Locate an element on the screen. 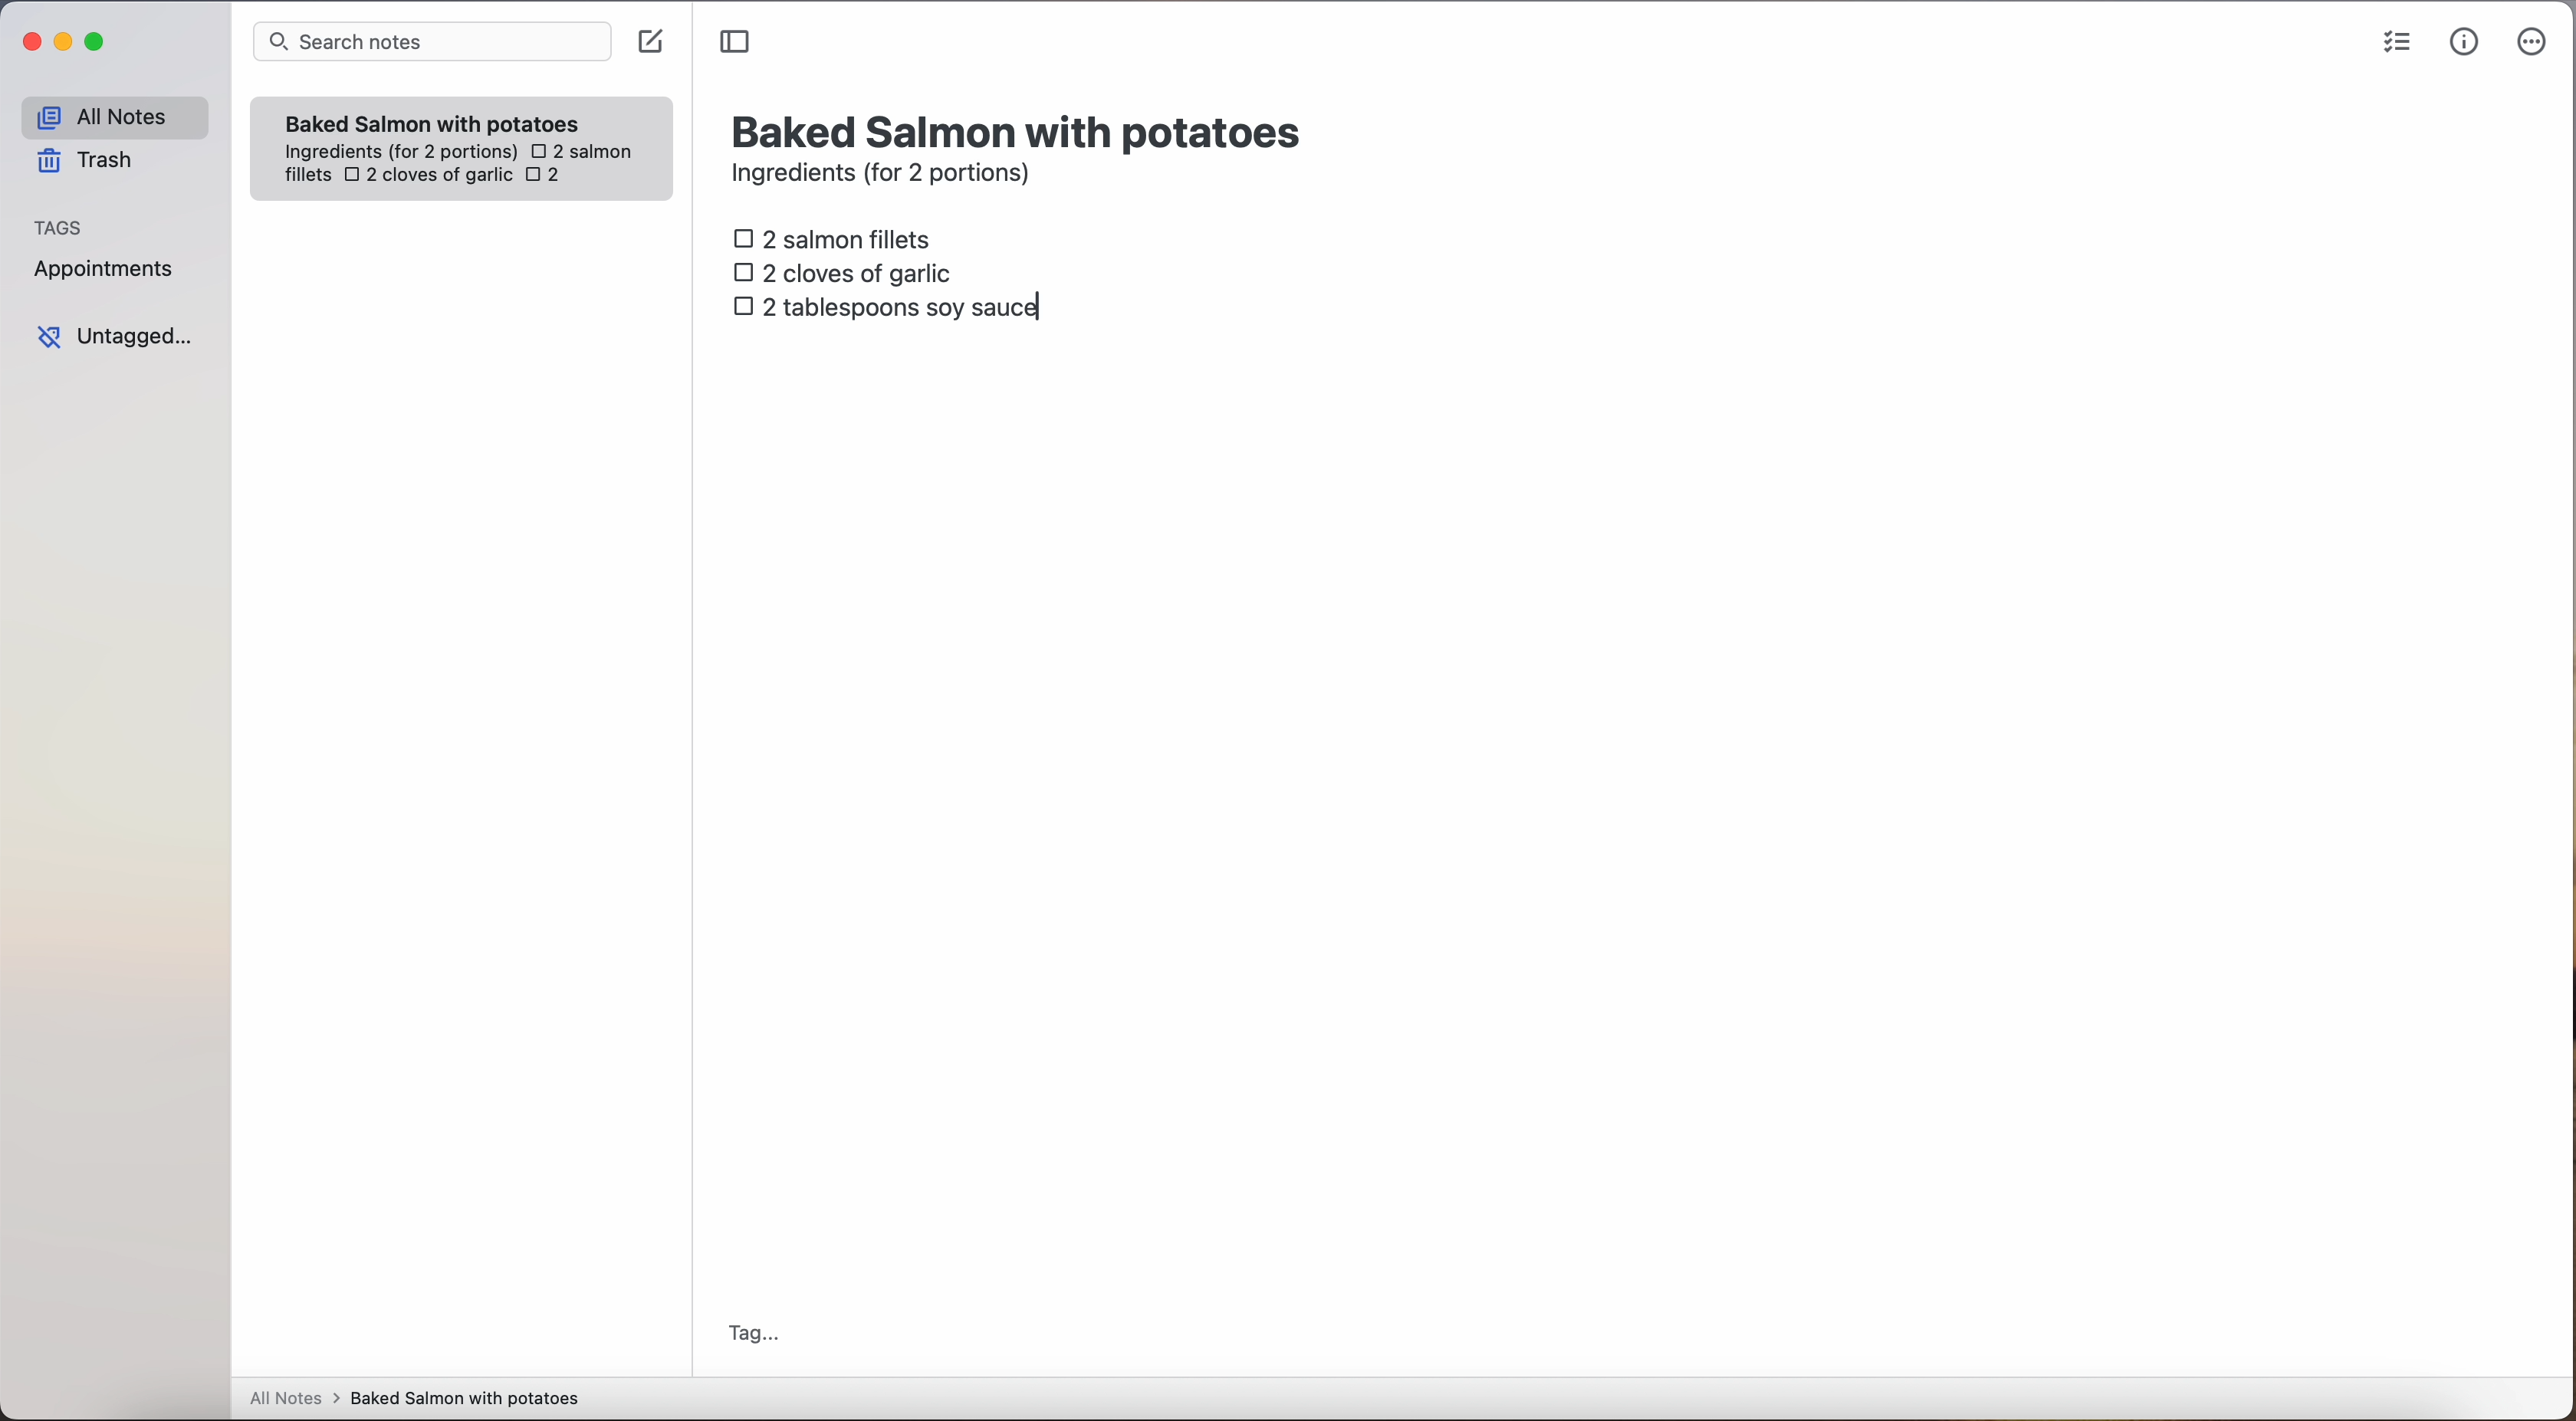 This screenshot has height=1421, width=2576. tags is located at coordinates (59, 225).